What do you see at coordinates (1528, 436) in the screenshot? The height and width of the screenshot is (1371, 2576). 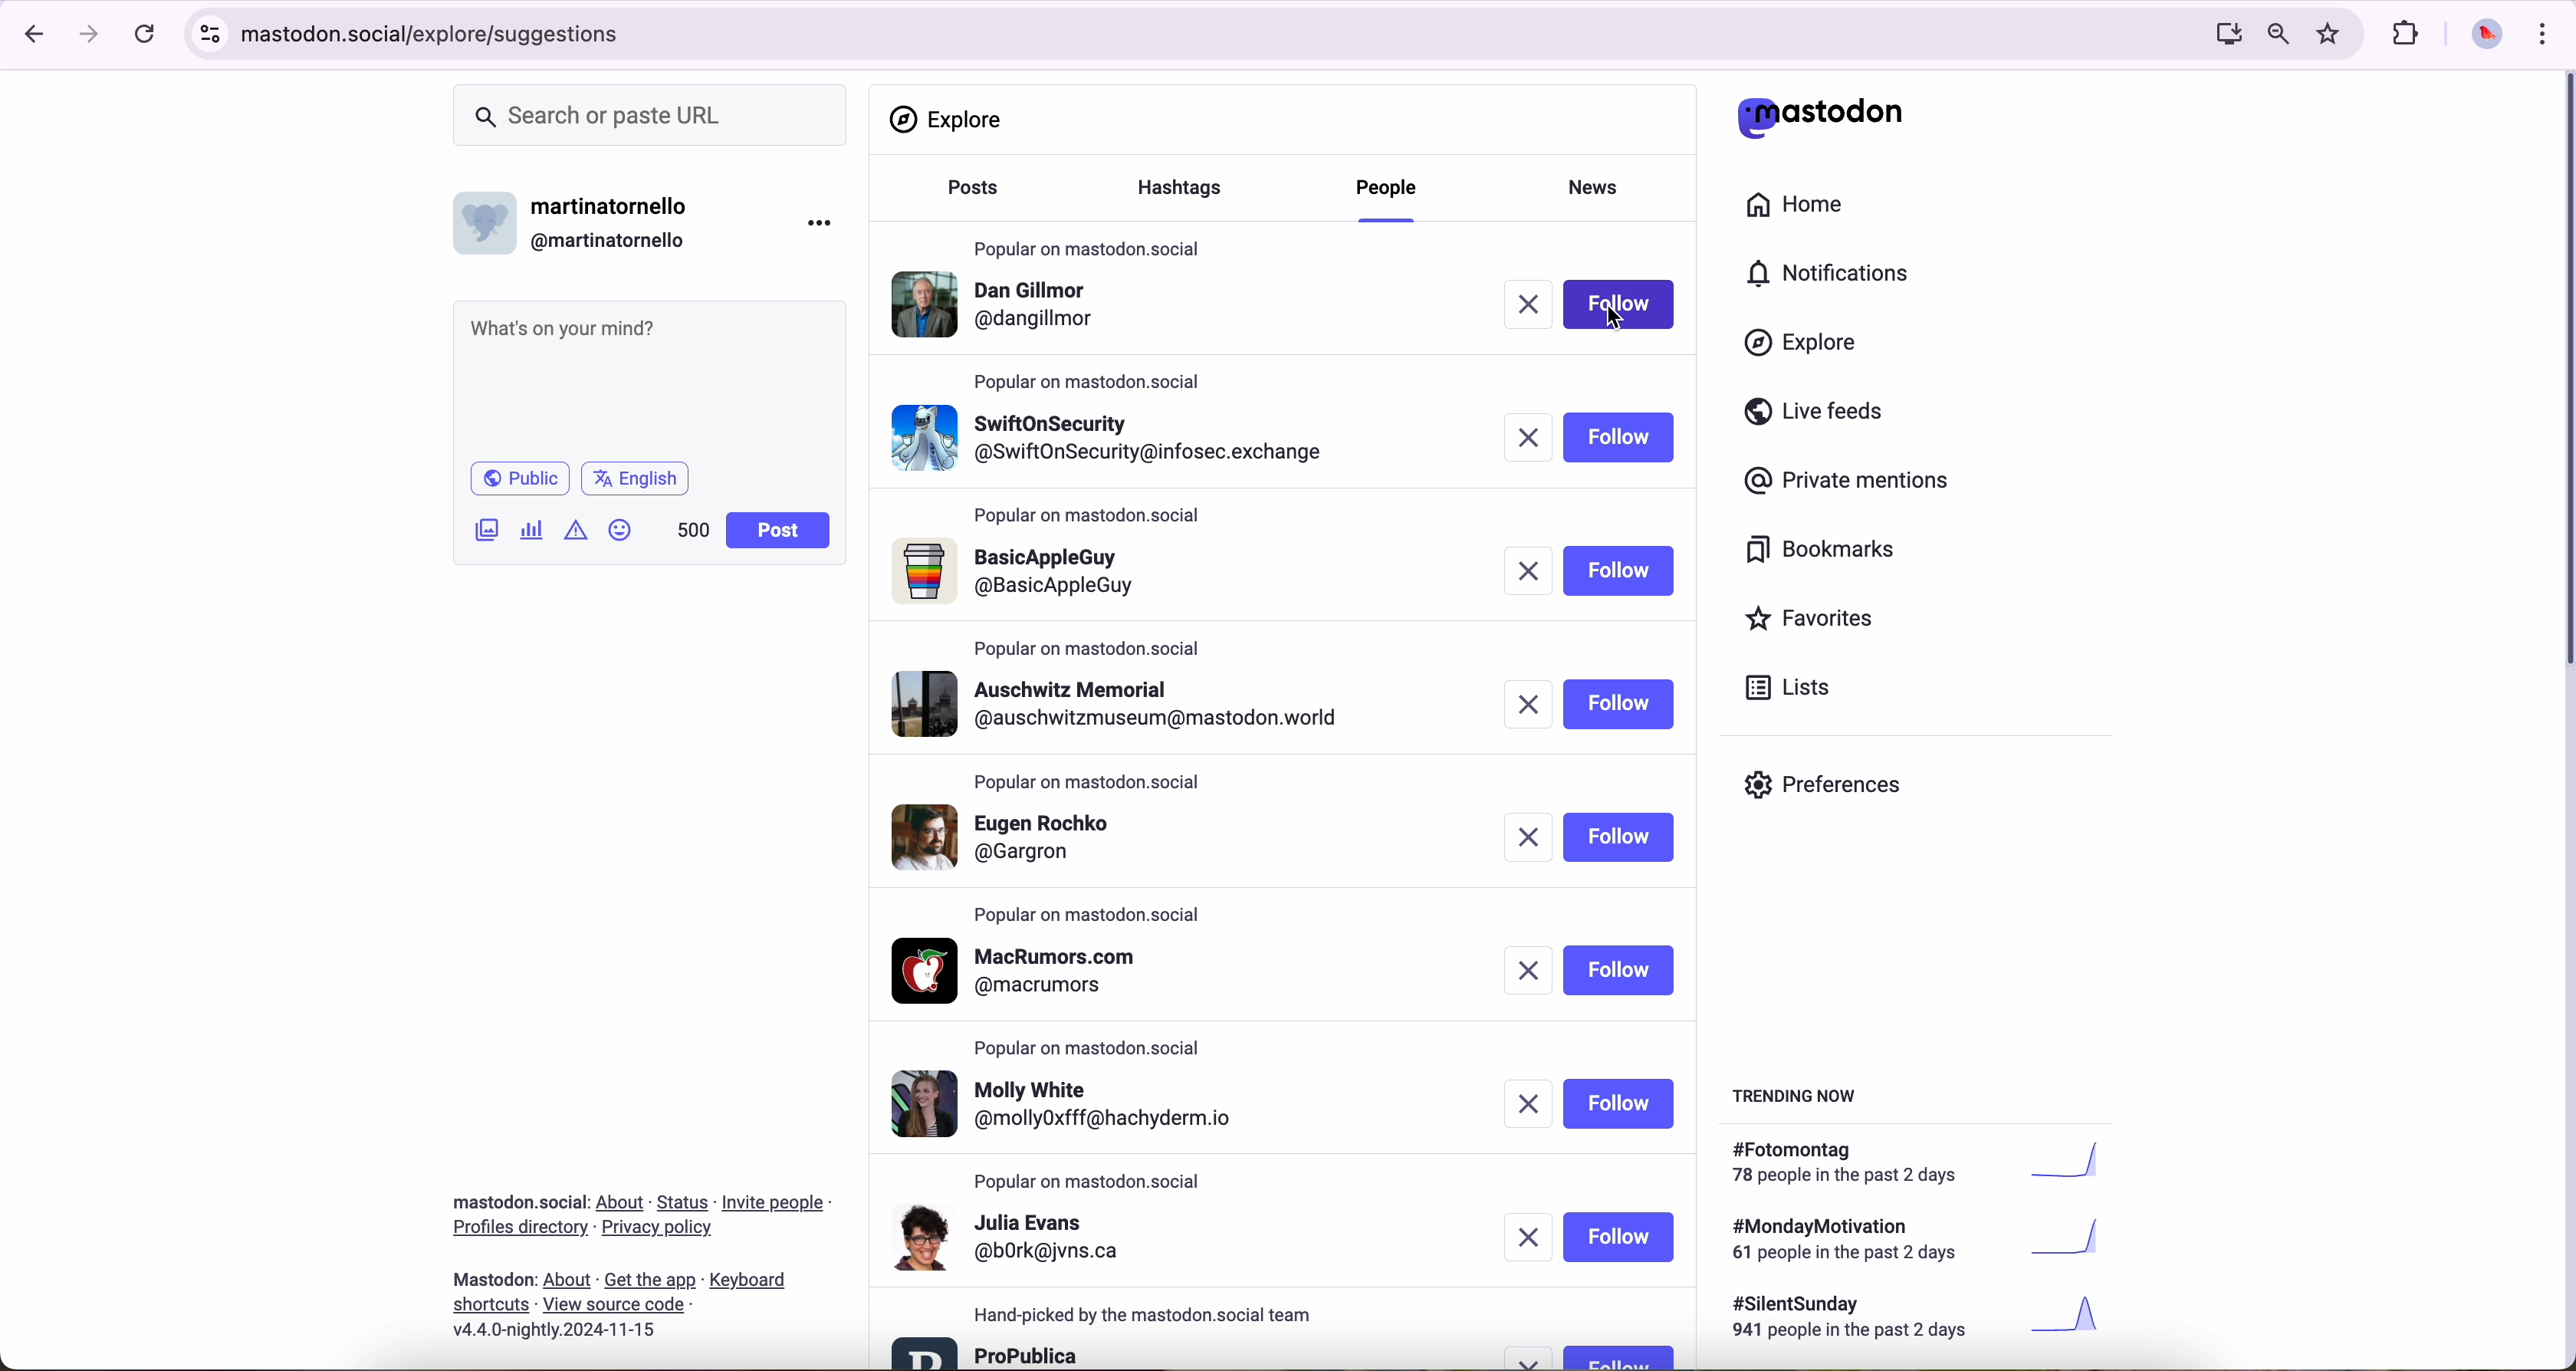 I see `remove` at bounding box center [1528, 436].